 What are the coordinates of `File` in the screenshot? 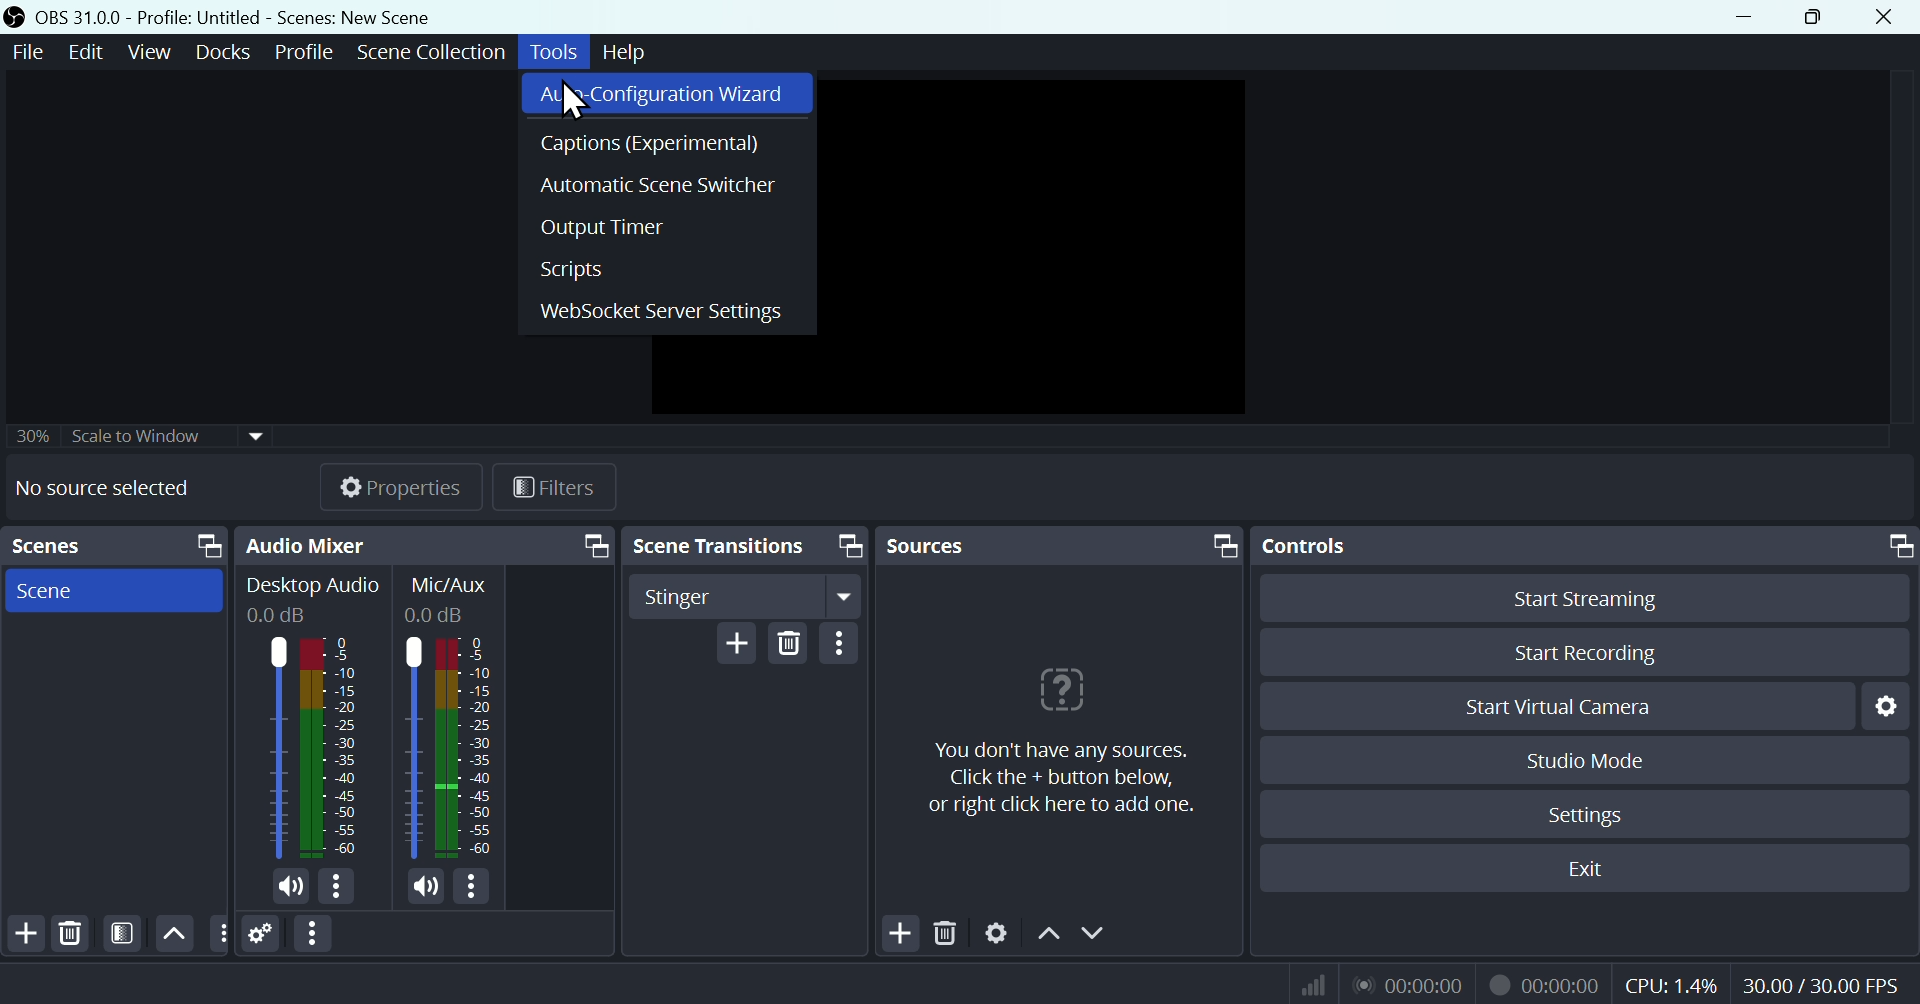 It's located at (30, 52).